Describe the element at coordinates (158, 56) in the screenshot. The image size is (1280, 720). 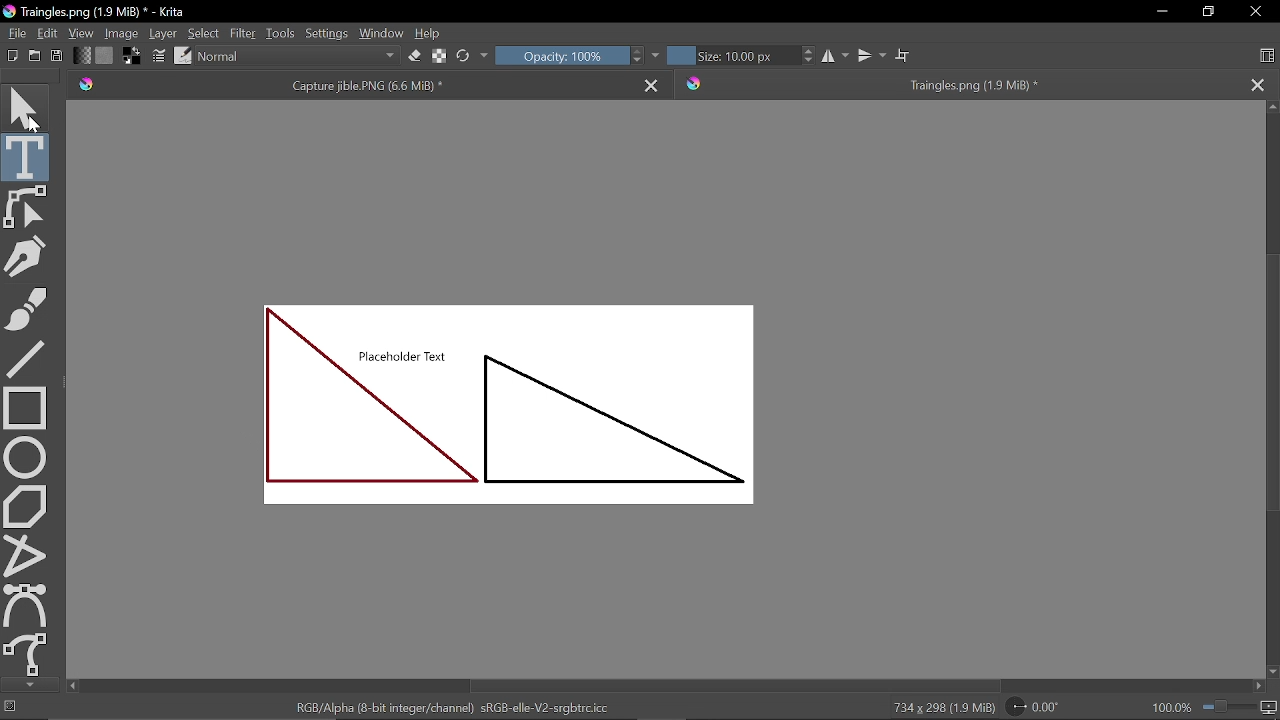
I see `Edit brush settings` at that location.